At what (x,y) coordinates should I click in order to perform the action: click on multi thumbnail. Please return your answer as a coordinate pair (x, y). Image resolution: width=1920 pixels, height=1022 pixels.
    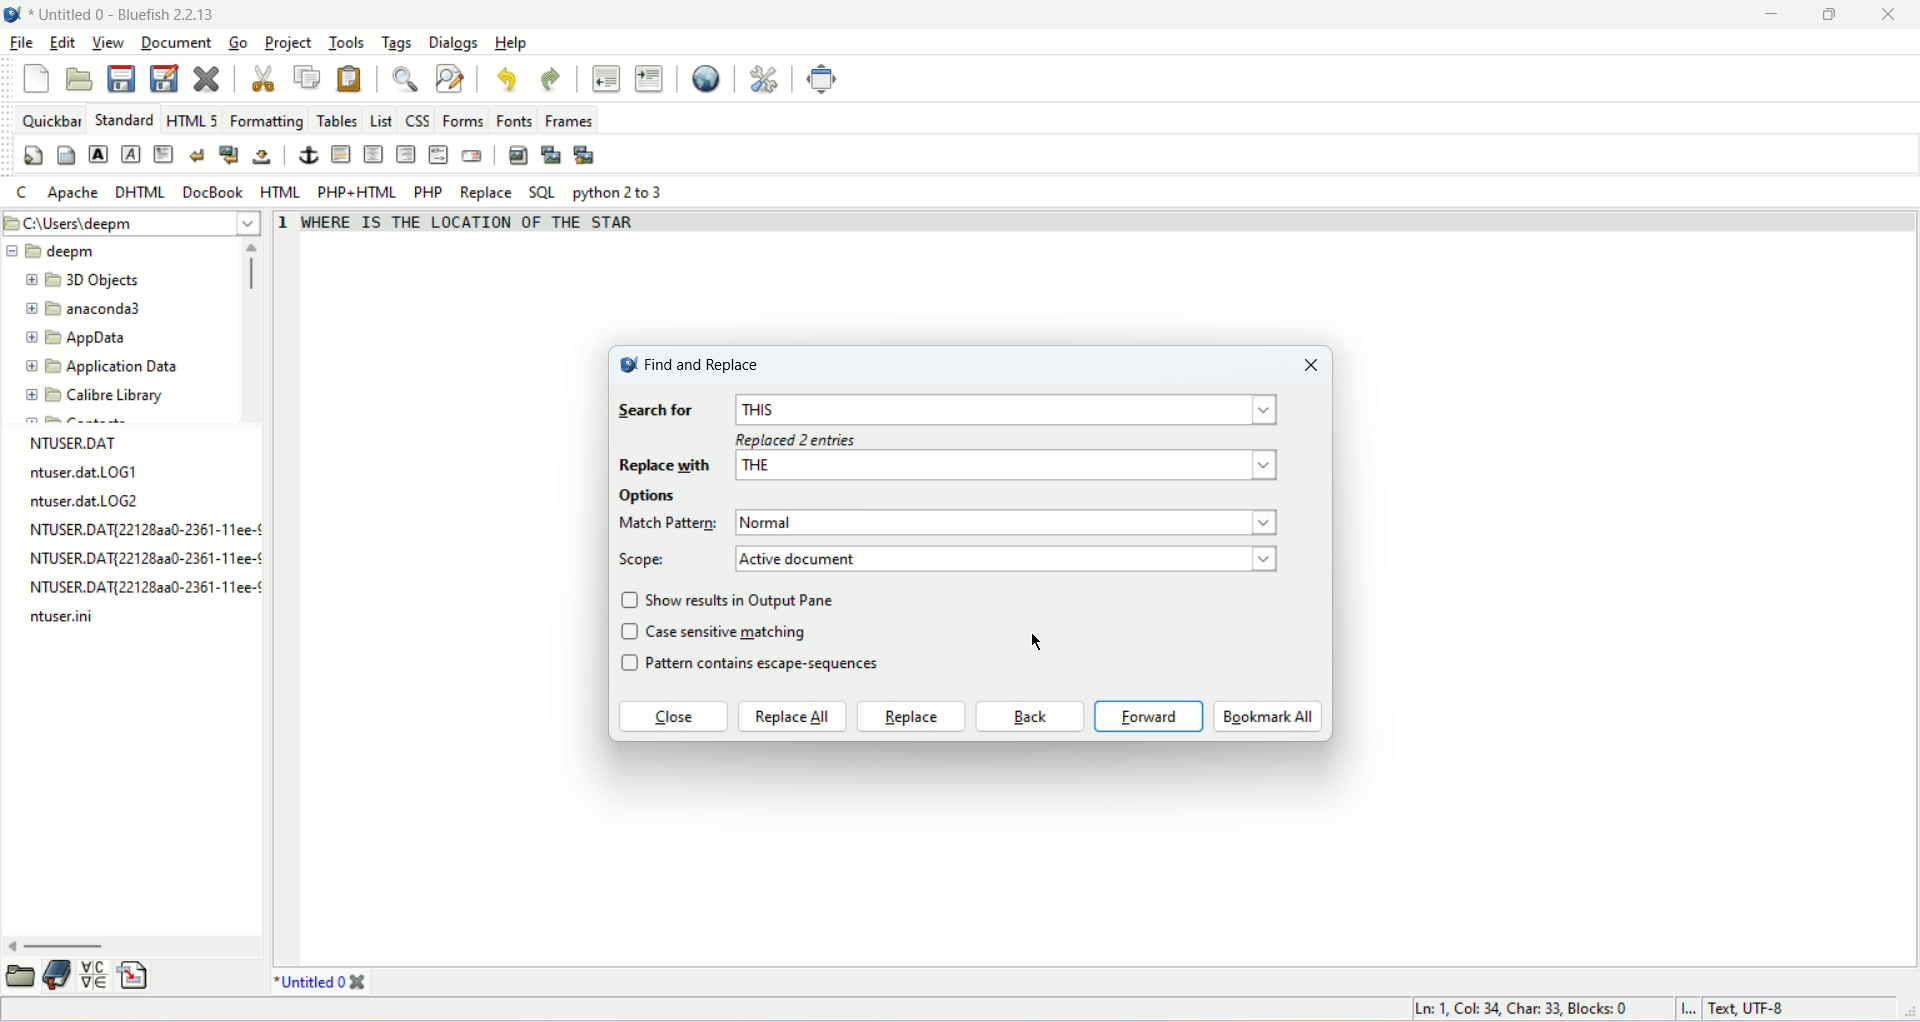
    Looking at the image, I should click on (586, 155).